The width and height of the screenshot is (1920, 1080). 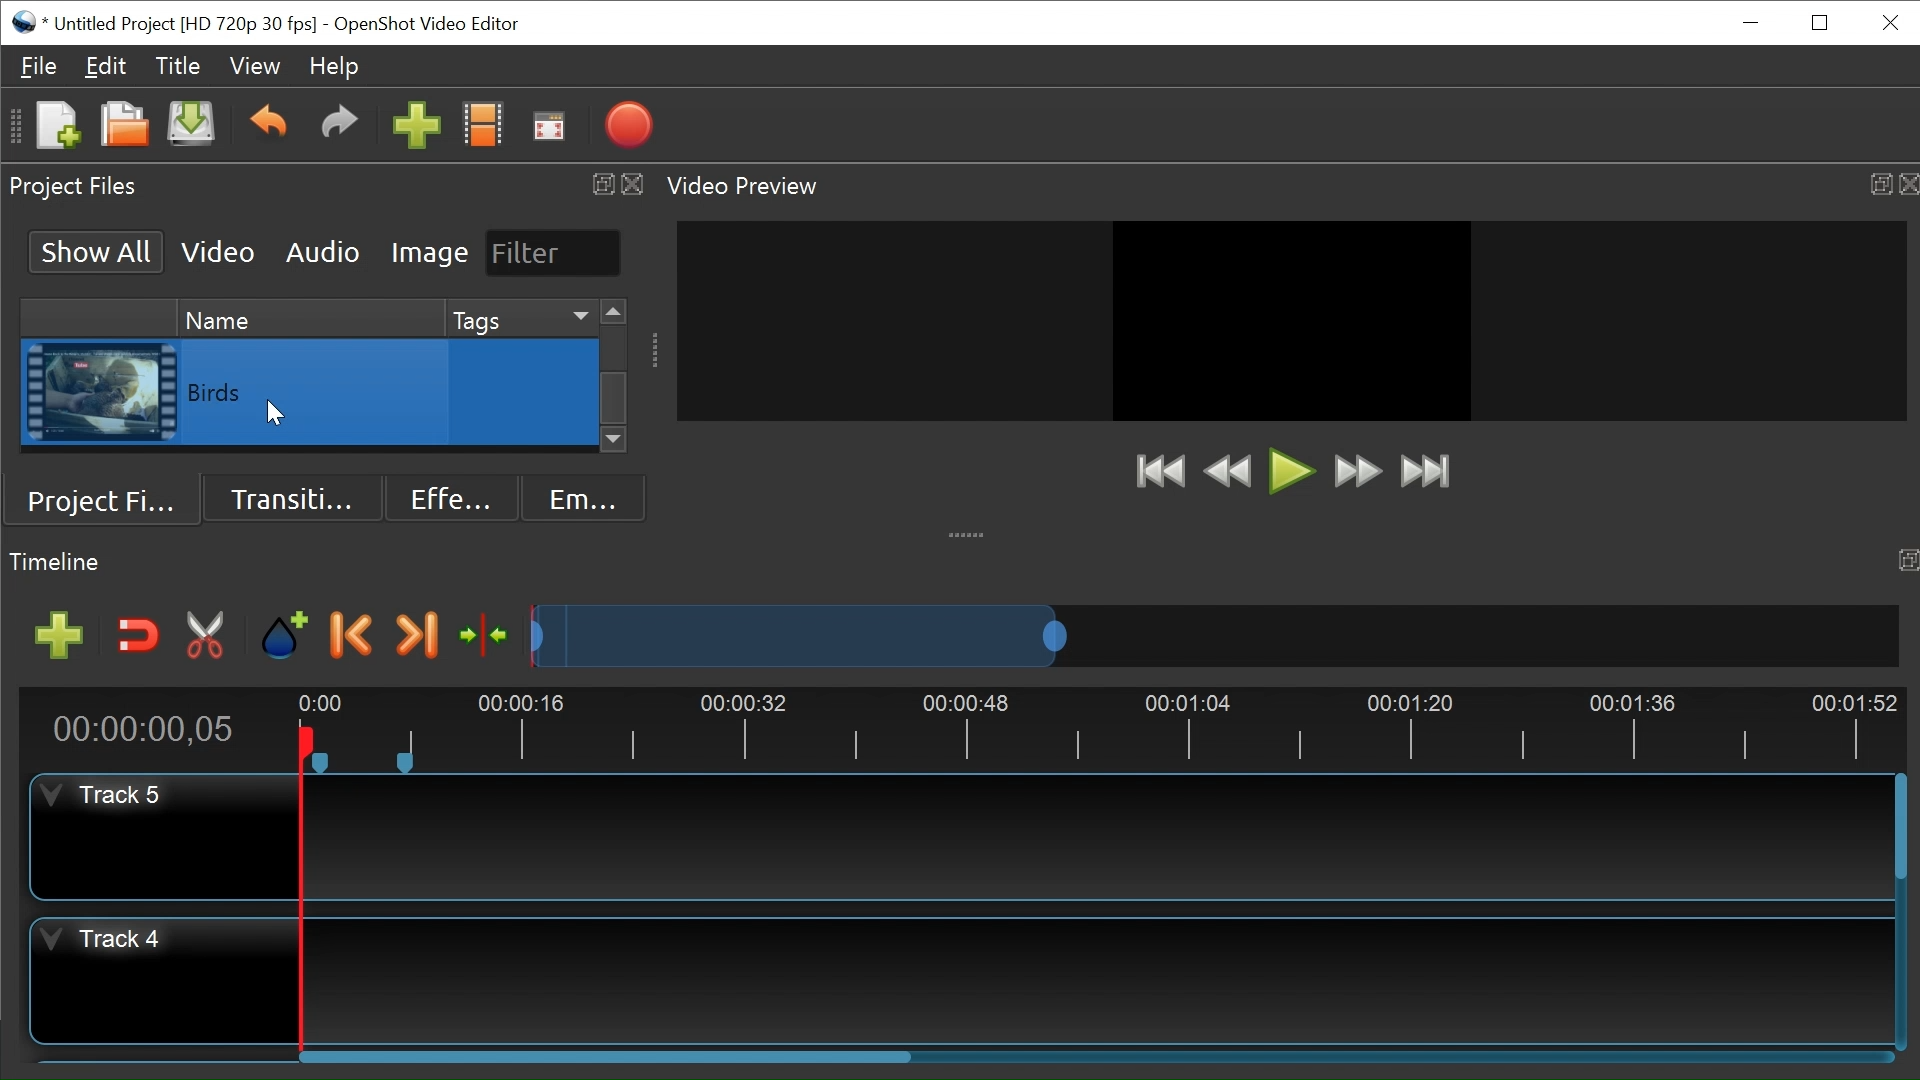 What do you see at coordinates (1291, 471) in the screenshot?
I see `Play` at bounding box center [1291, 471].